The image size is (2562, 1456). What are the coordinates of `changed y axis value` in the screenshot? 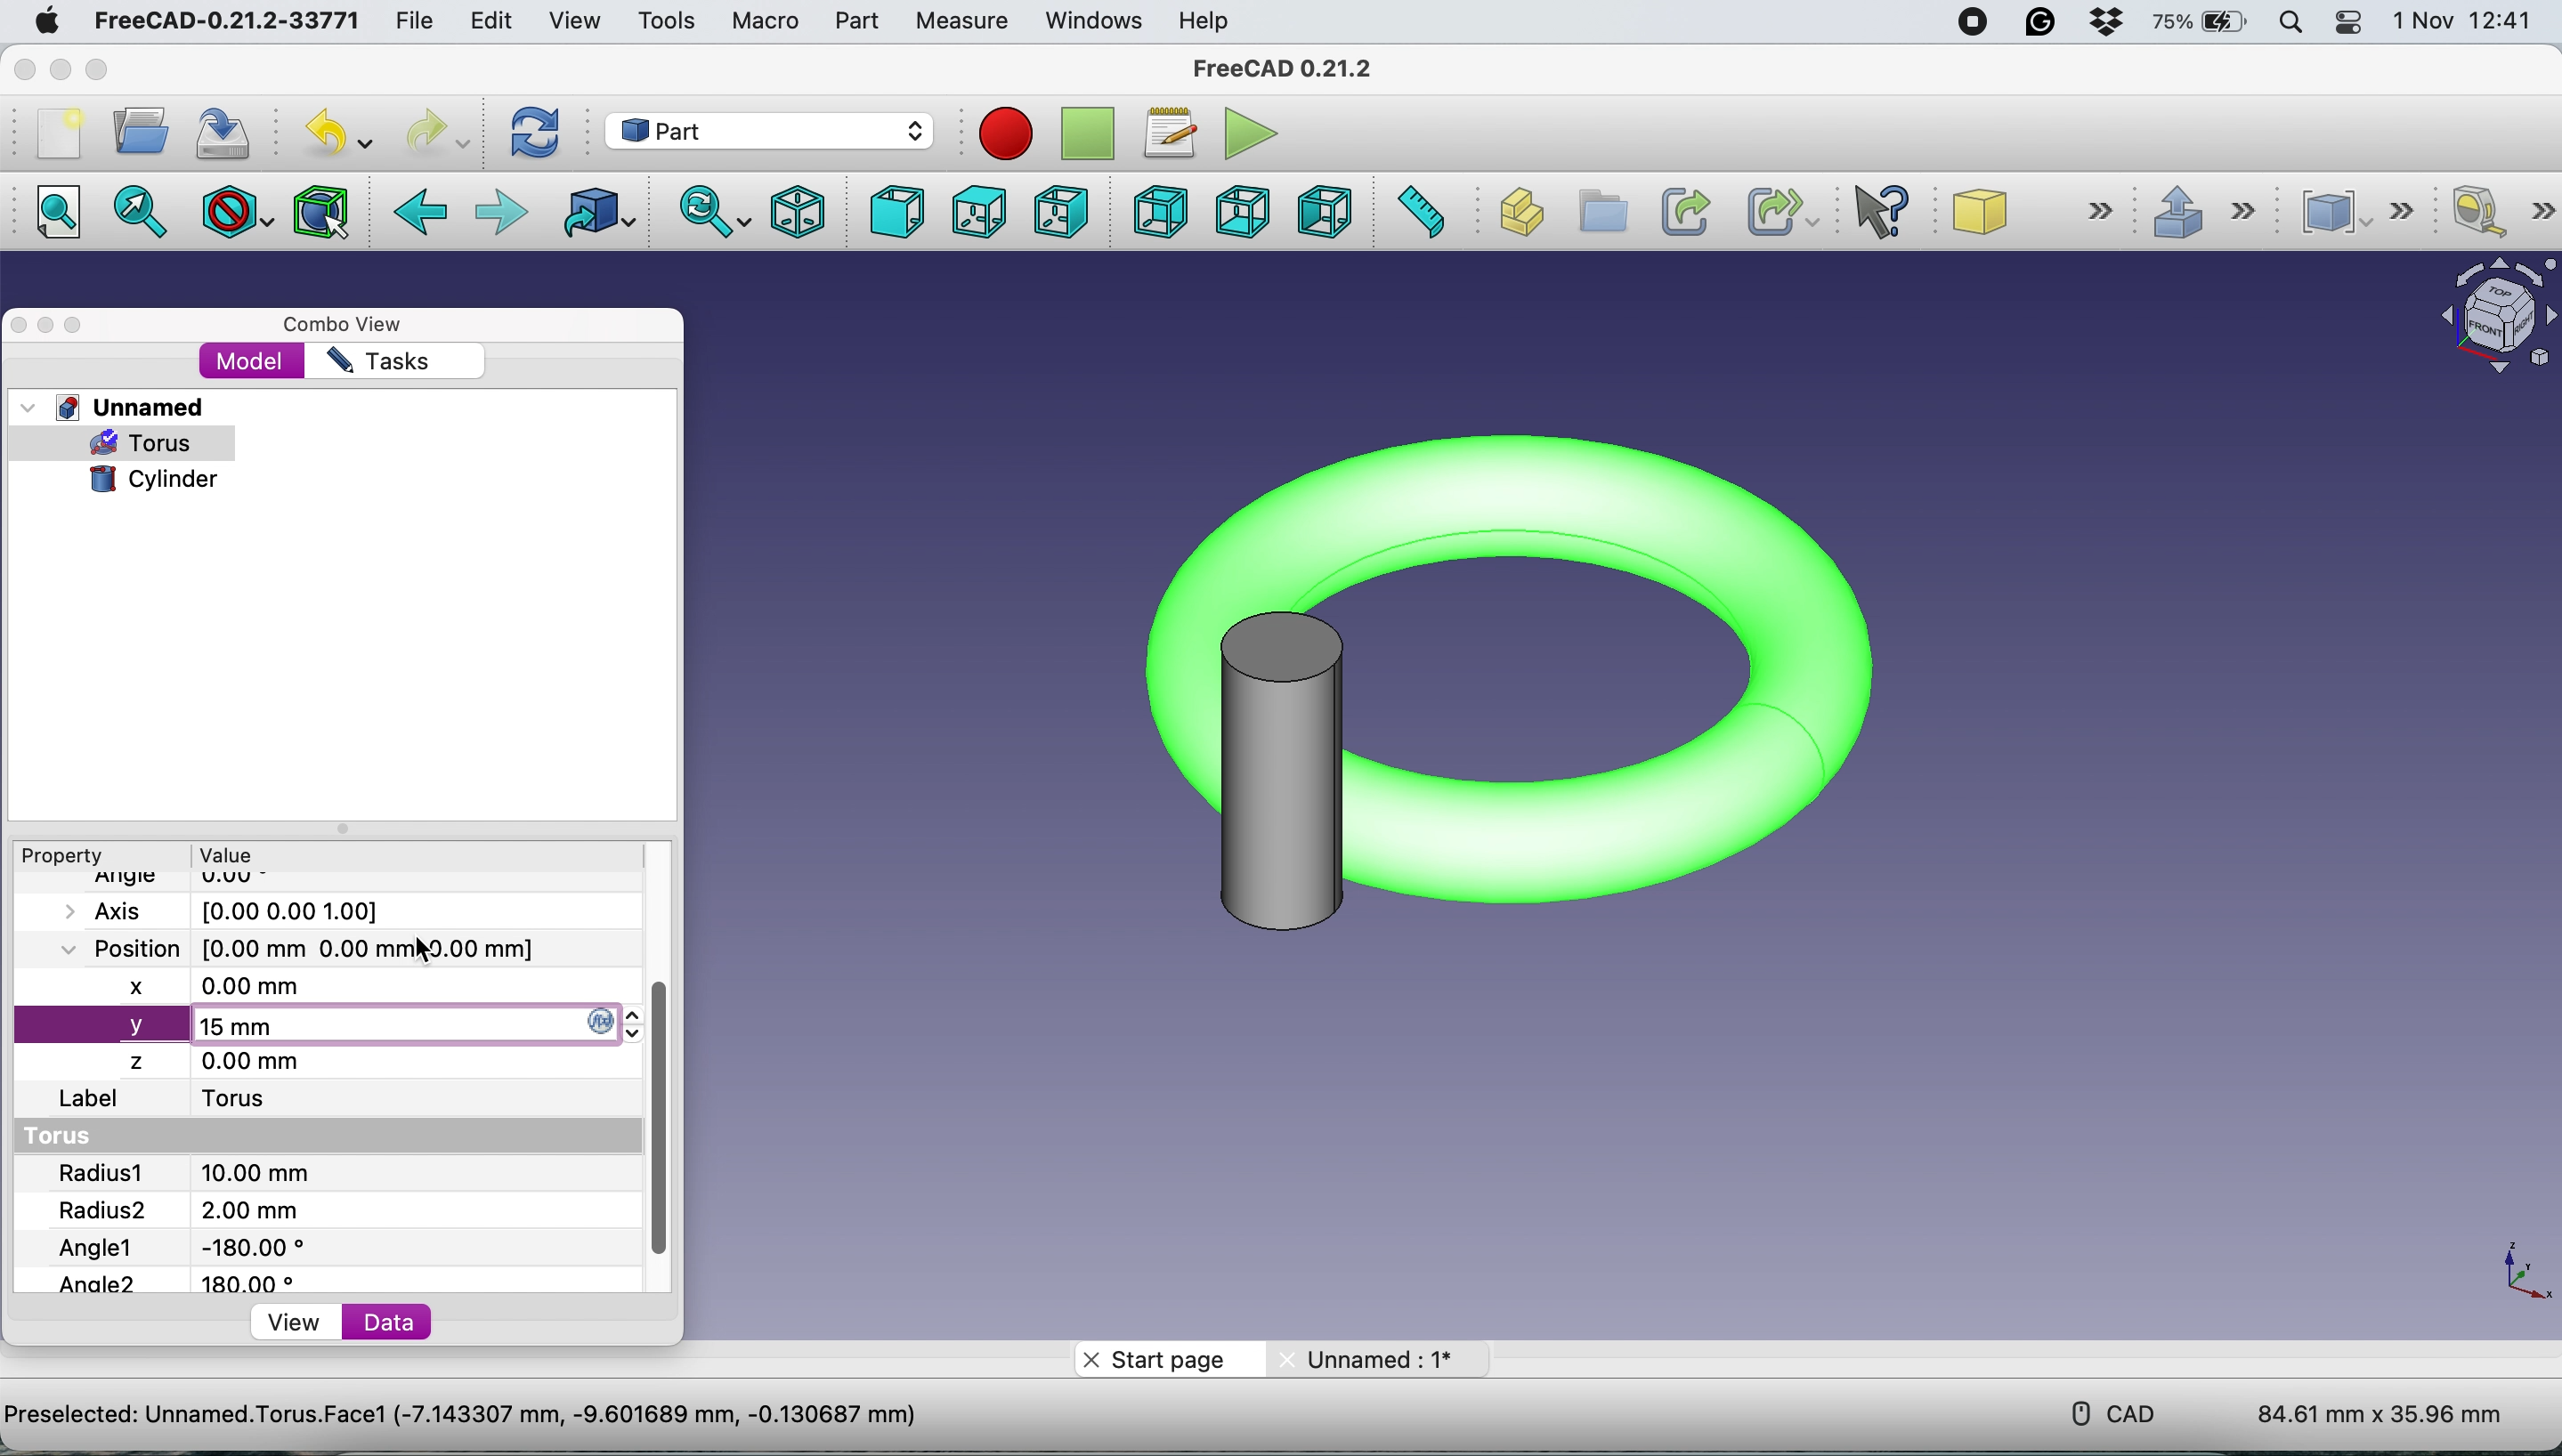 It's located at (234, 1028).